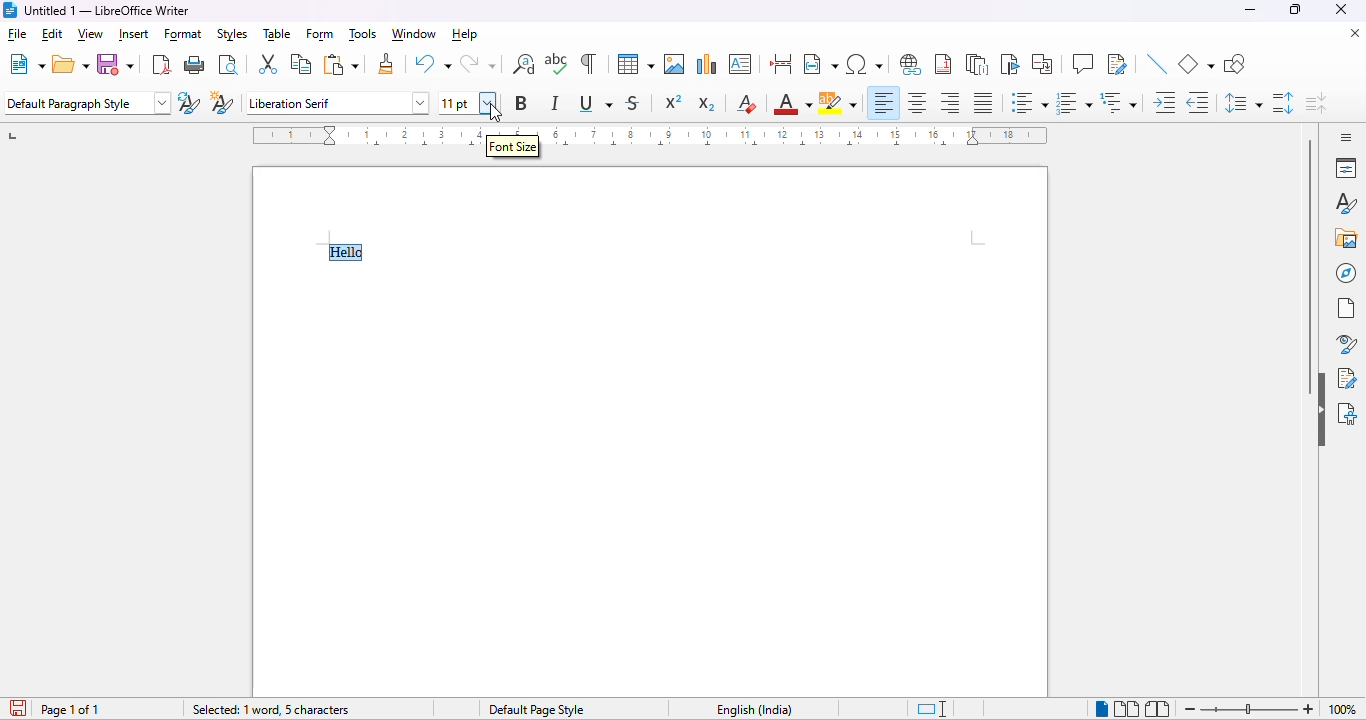 The width and height of the screenshot is (1366, 720). I want to click on vertical scroll bar, so click(1311, 267).